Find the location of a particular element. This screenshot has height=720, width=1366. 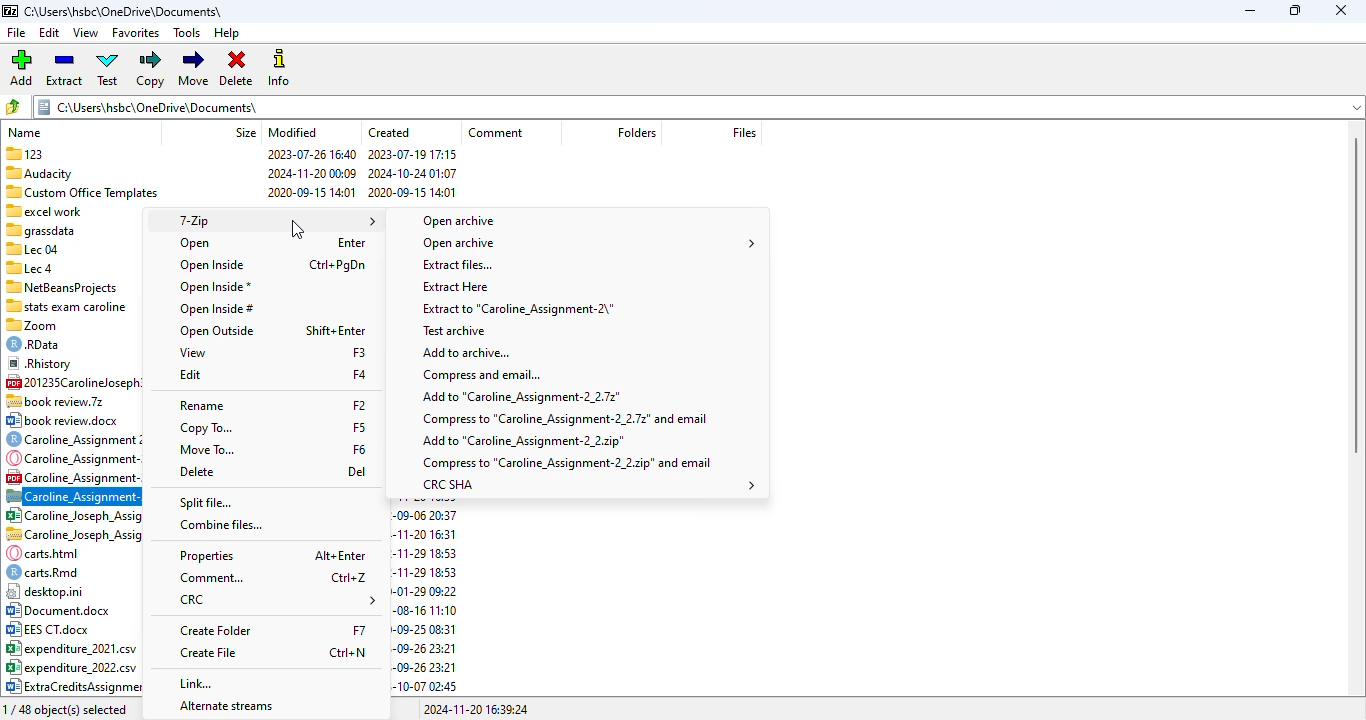

name is located at coordinates (25, 133).